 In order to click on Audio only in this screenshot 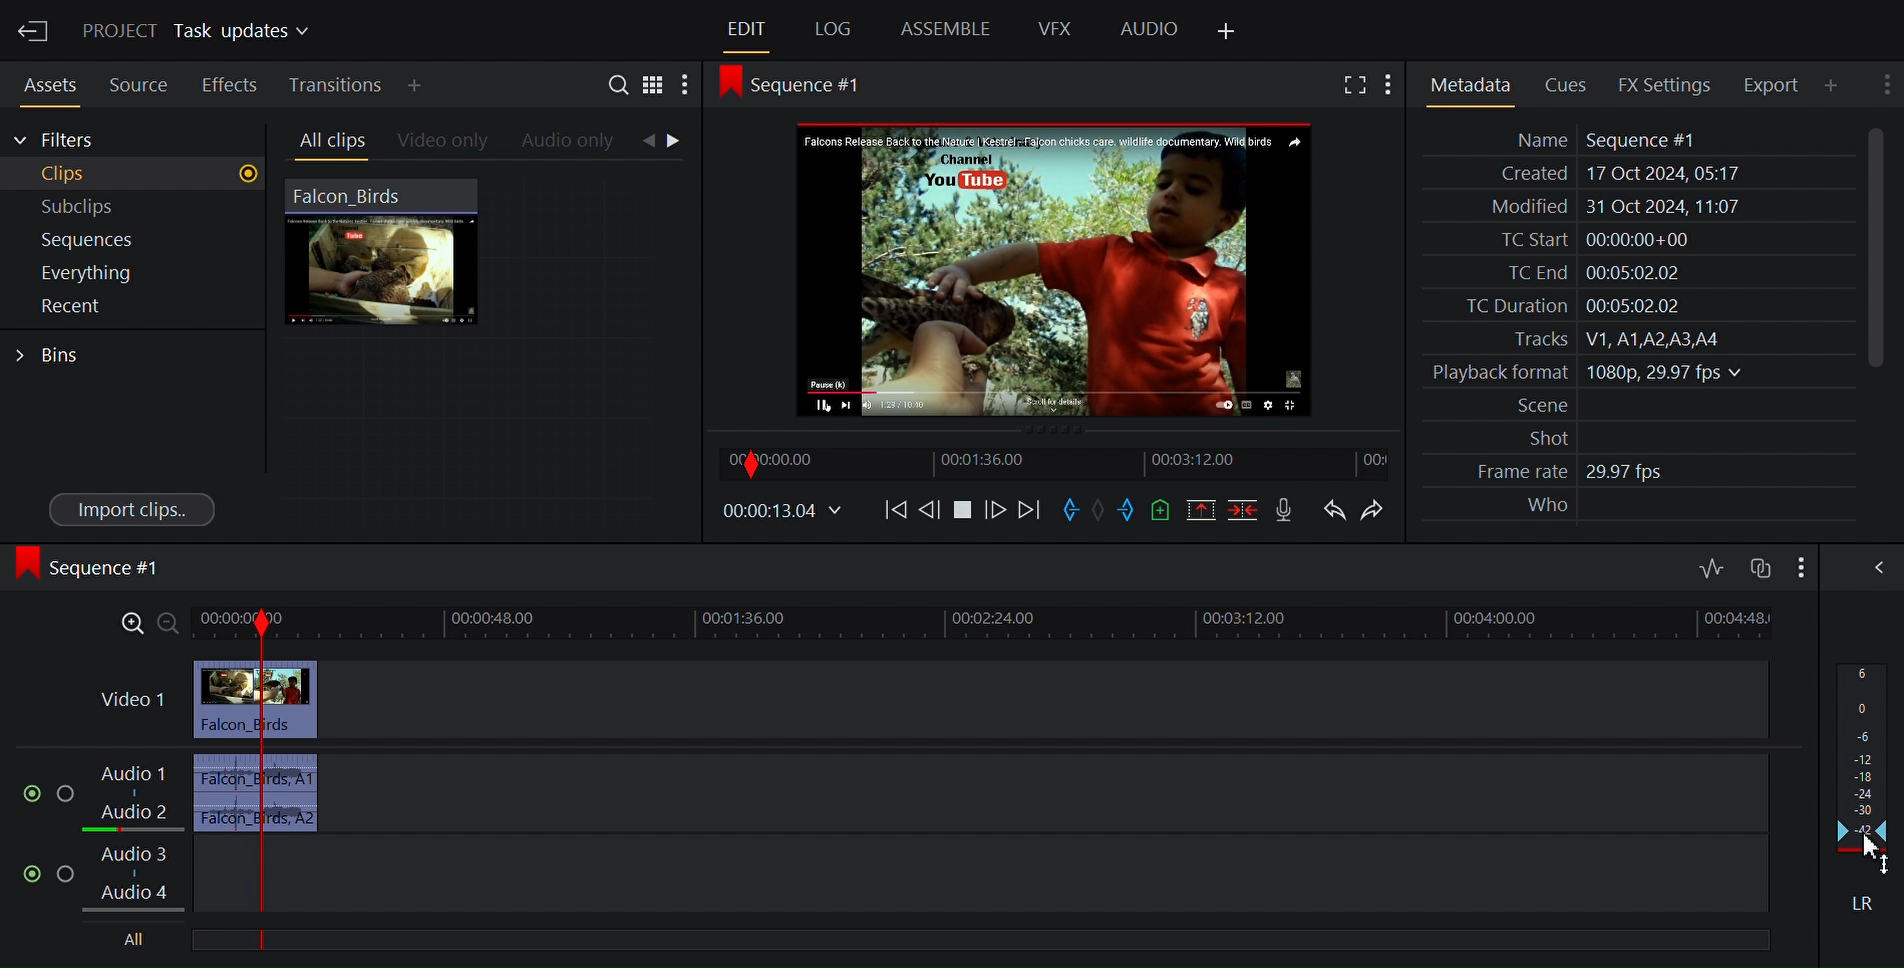, I will do `click(573, 142)`.